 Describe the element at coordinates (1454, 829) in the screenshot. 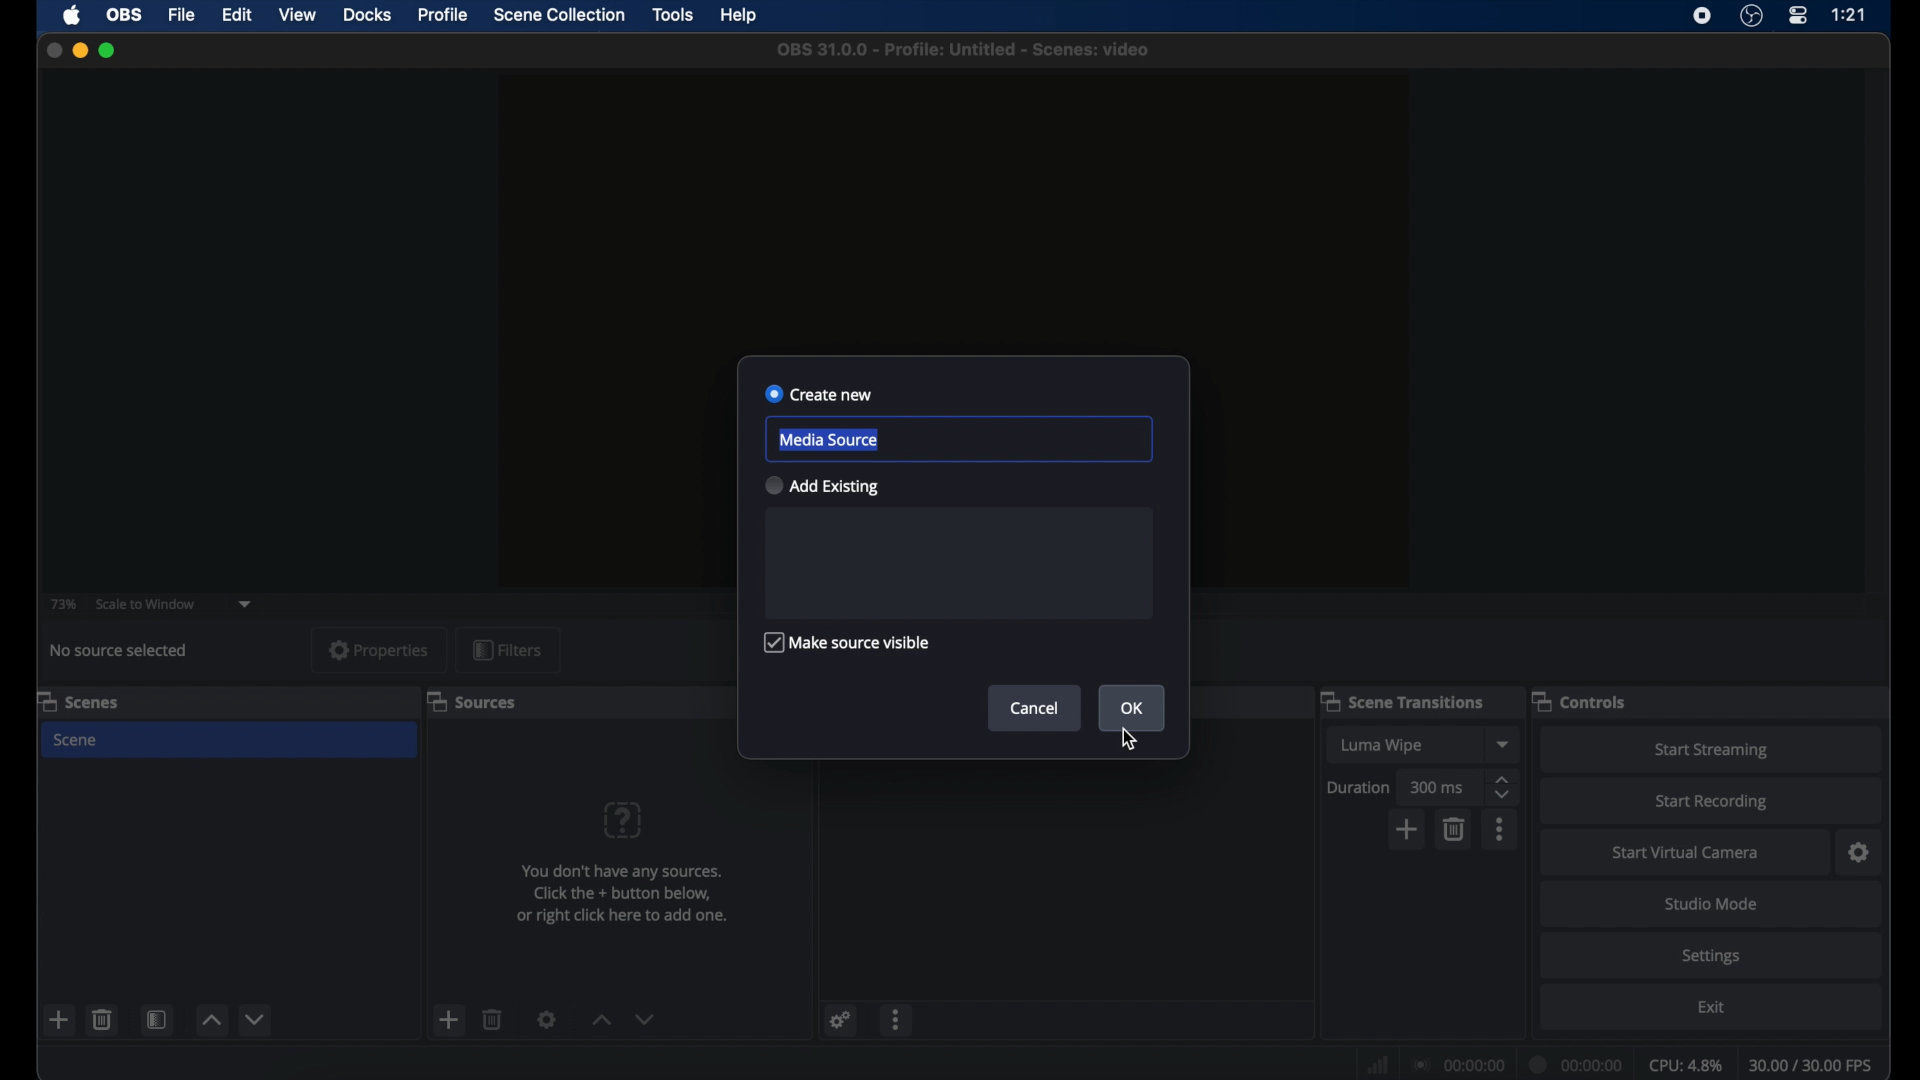

I see `delete` at that location.